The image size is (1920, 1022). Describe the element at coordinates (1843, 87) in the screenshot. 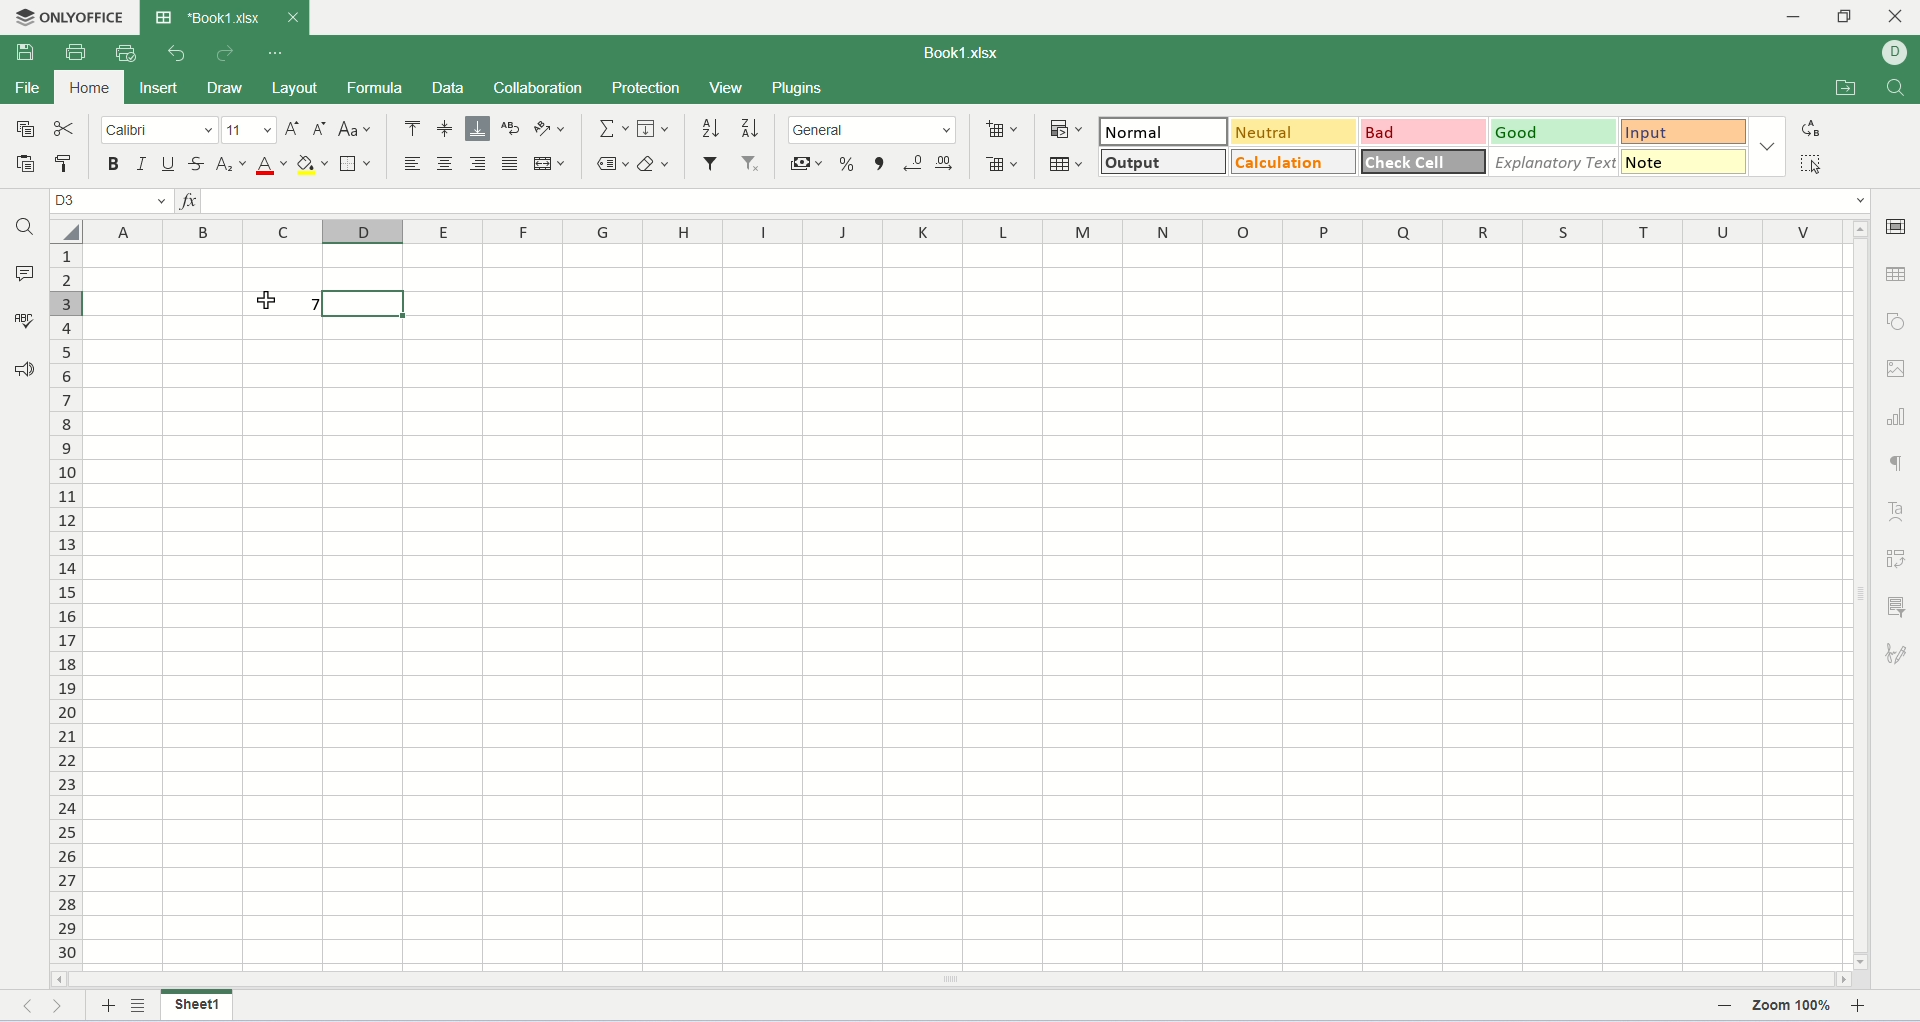

I see `open file` at that location.